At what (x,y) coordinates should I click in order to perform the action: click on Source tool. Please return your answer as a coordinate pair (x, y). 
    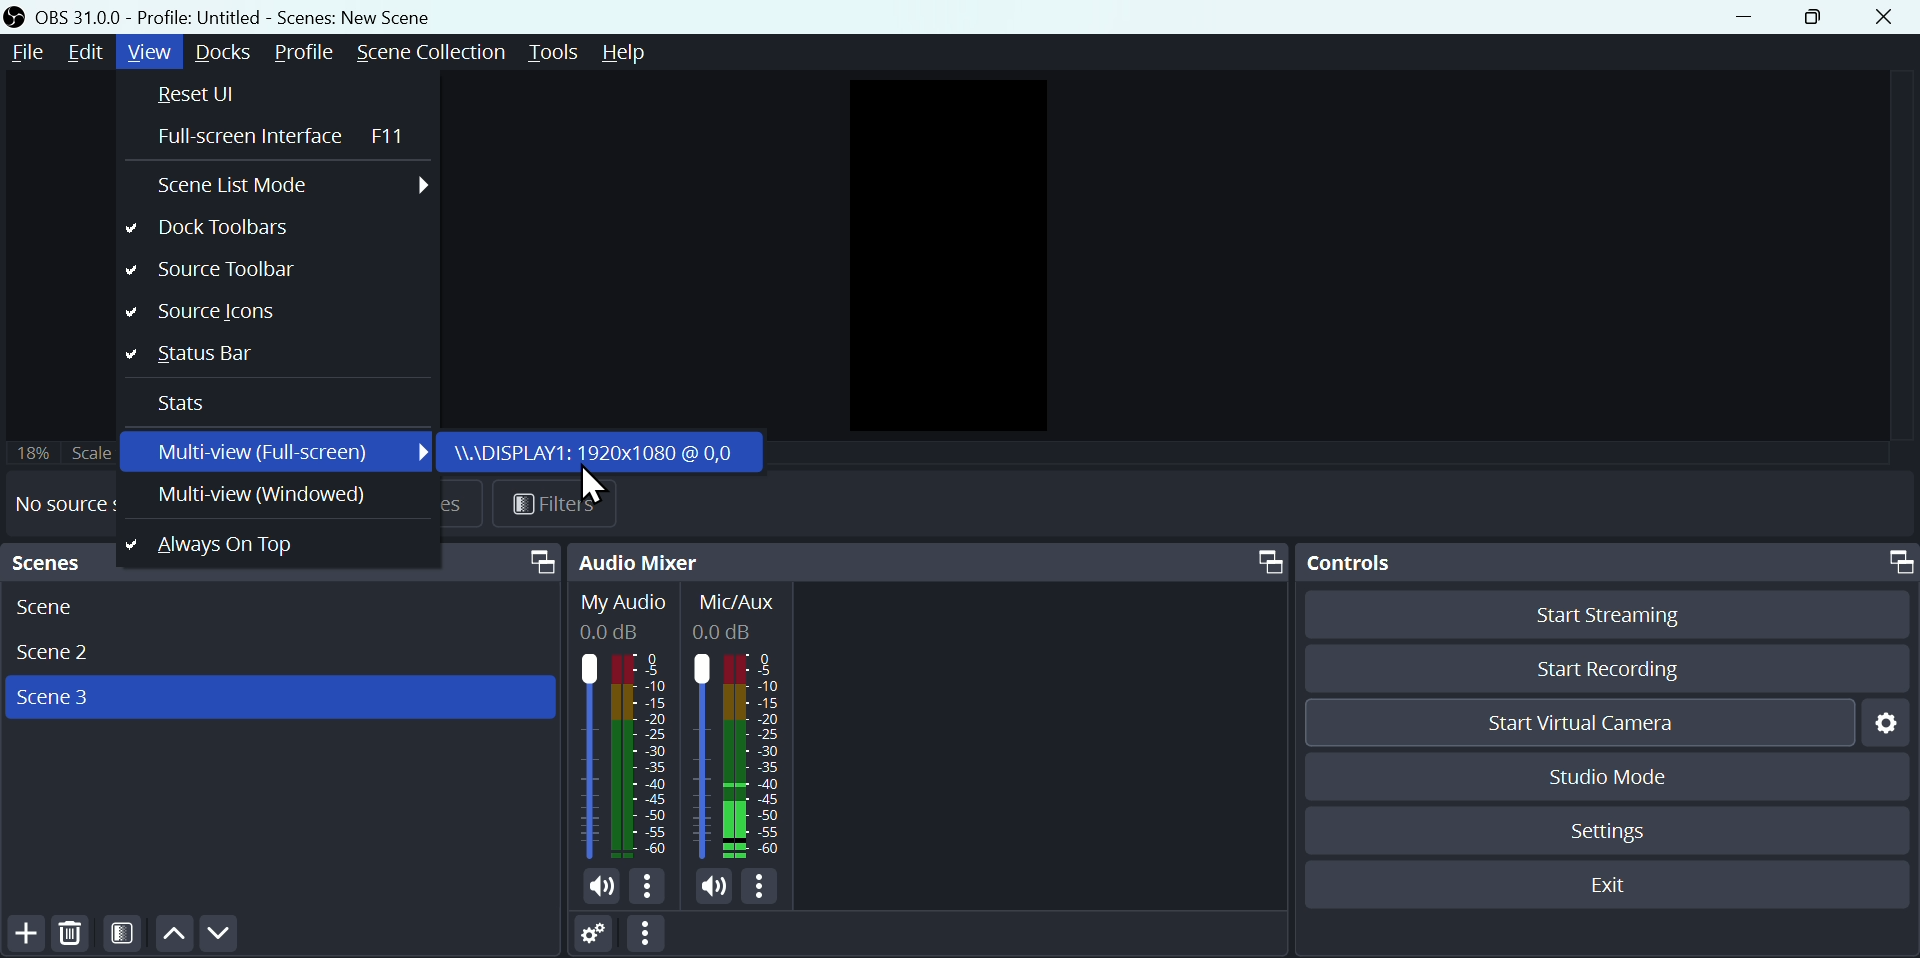
    Looking at the image, I should click on (268, 313).